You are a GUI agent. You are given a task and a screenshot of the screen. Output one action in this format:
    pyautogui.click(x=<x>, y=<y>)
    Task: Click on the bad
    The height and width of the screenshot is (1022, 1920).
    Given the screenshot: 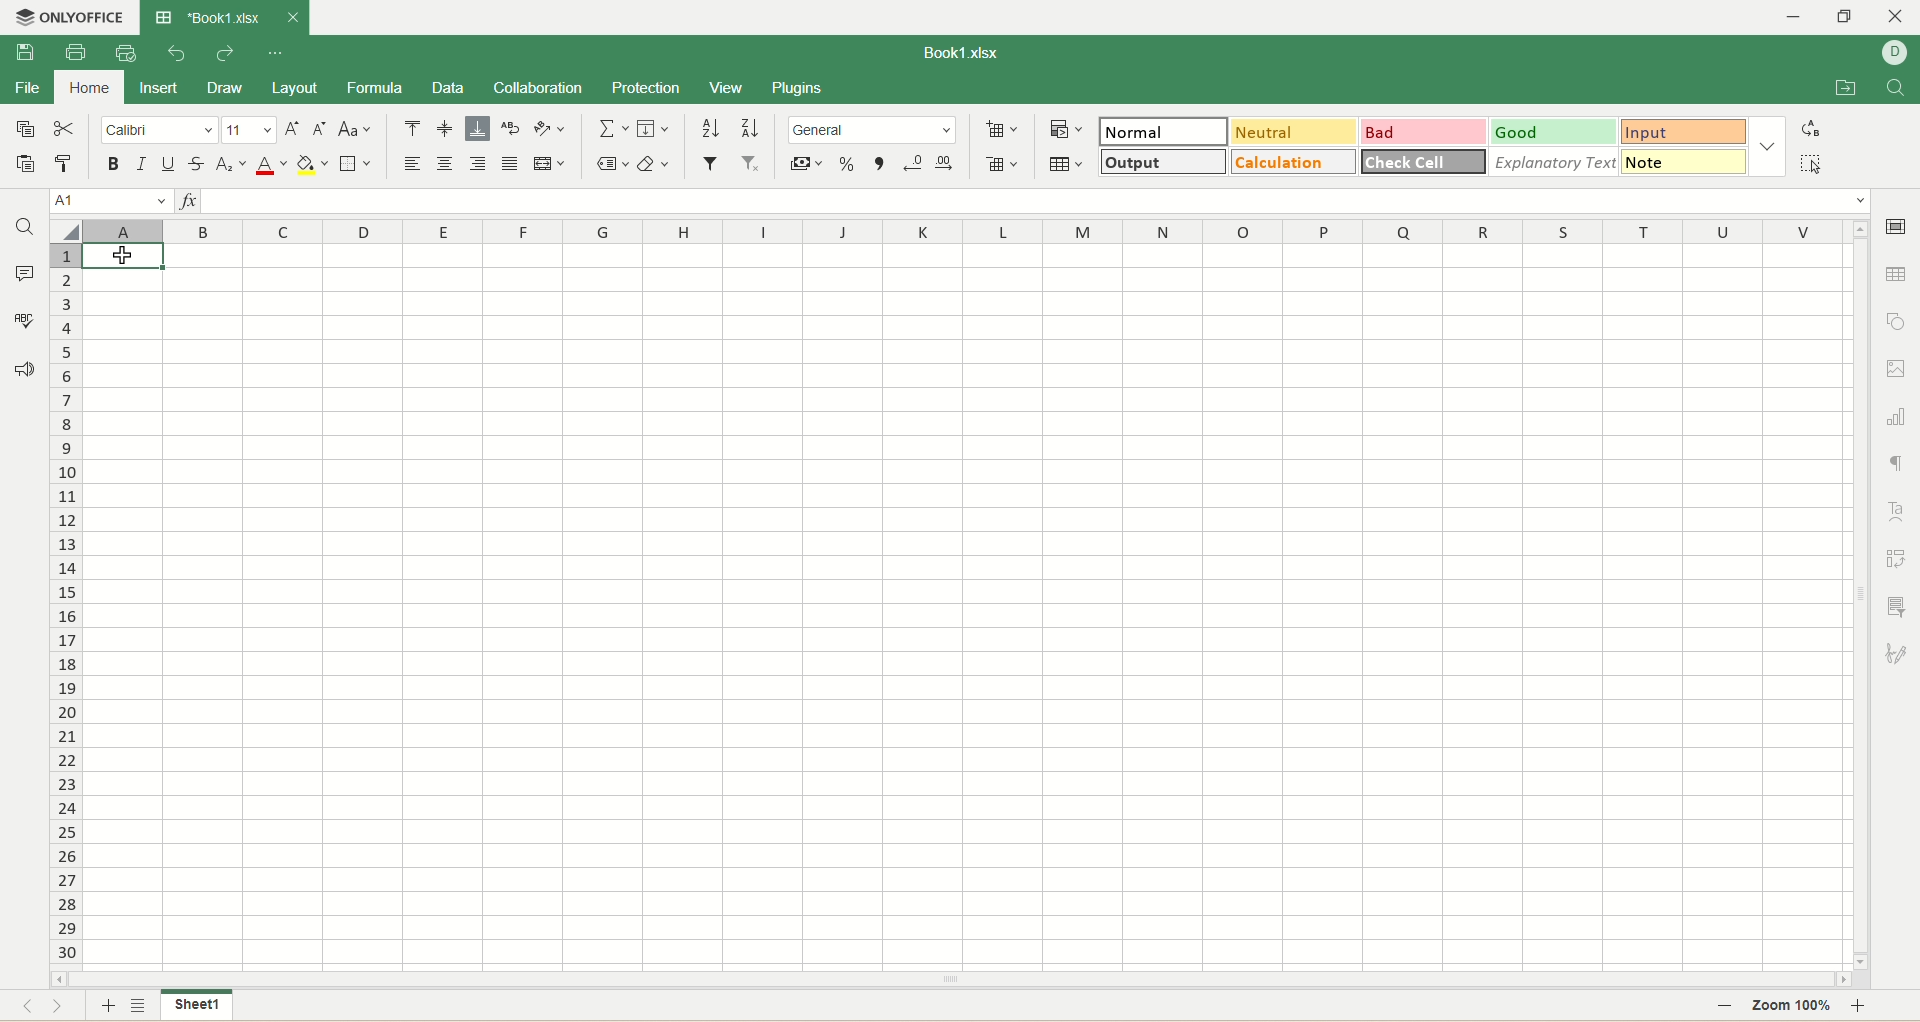 What is the action you would take?
    pyautogui.click(x=1426, y=132)
    